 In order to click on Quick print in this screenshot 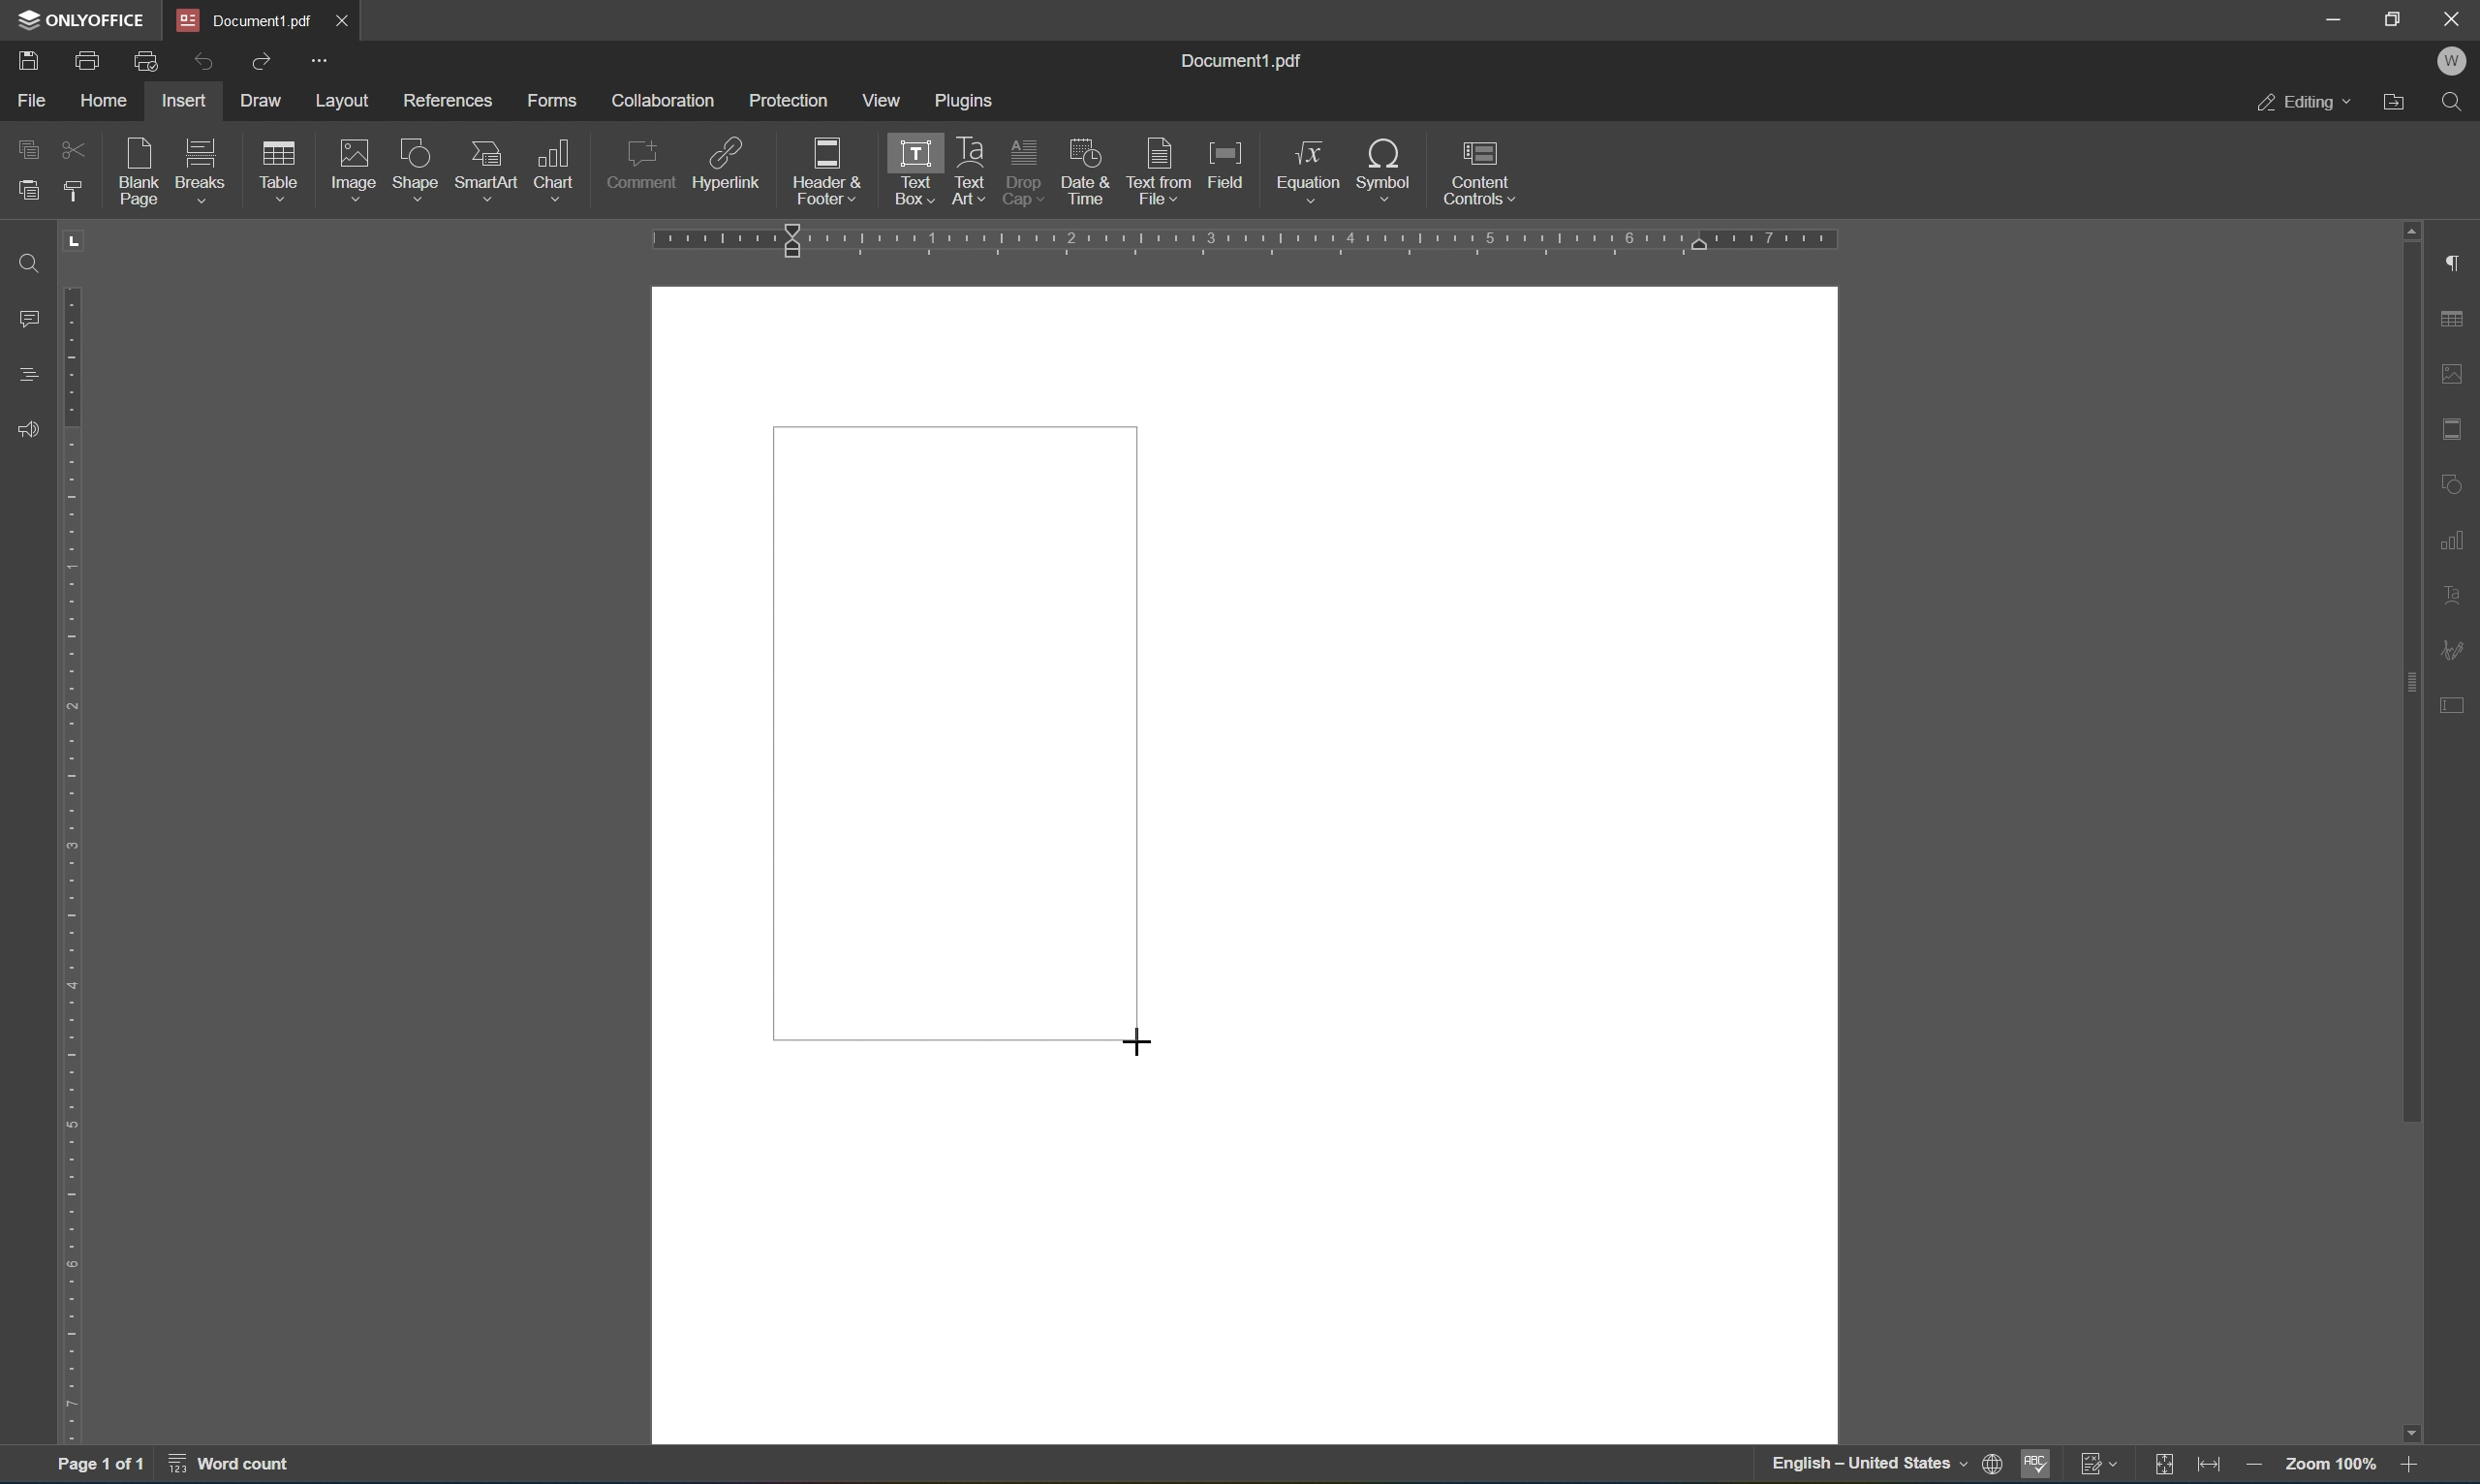, I will do `click(149, 58)`.